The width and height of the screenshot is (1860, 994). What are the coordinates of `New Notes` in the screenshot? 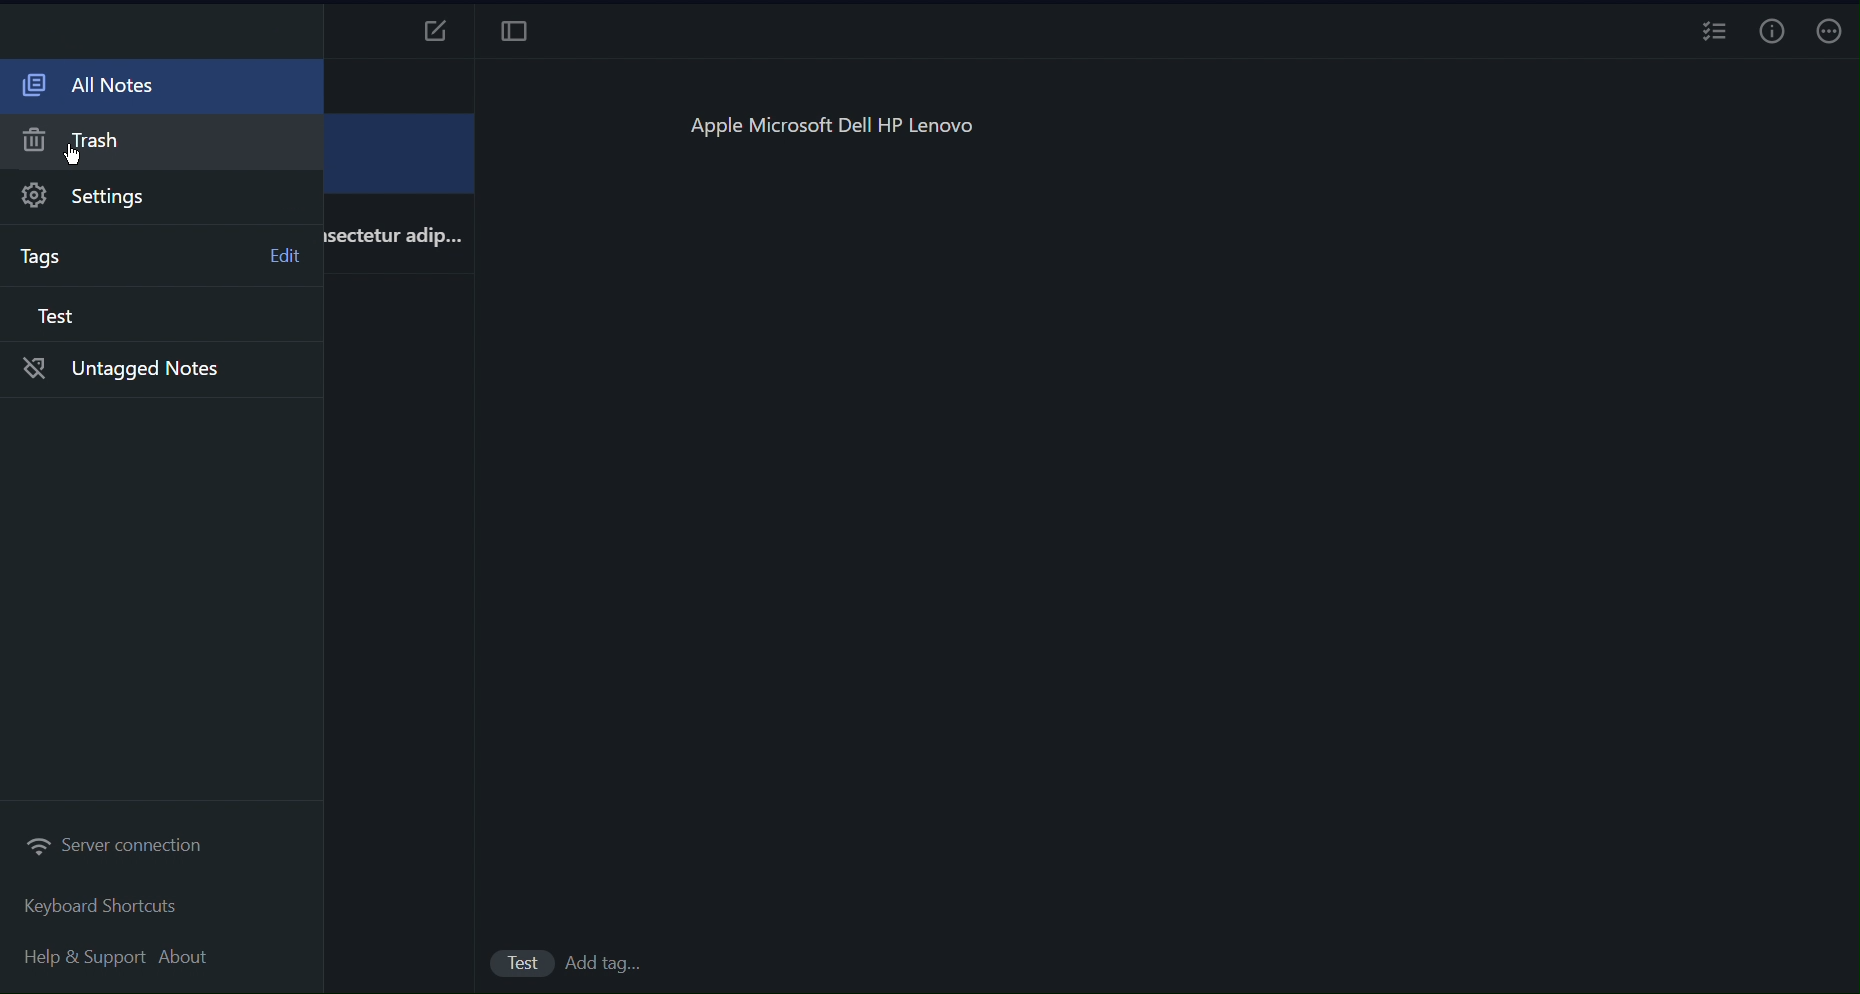 It's located at (433, 27).